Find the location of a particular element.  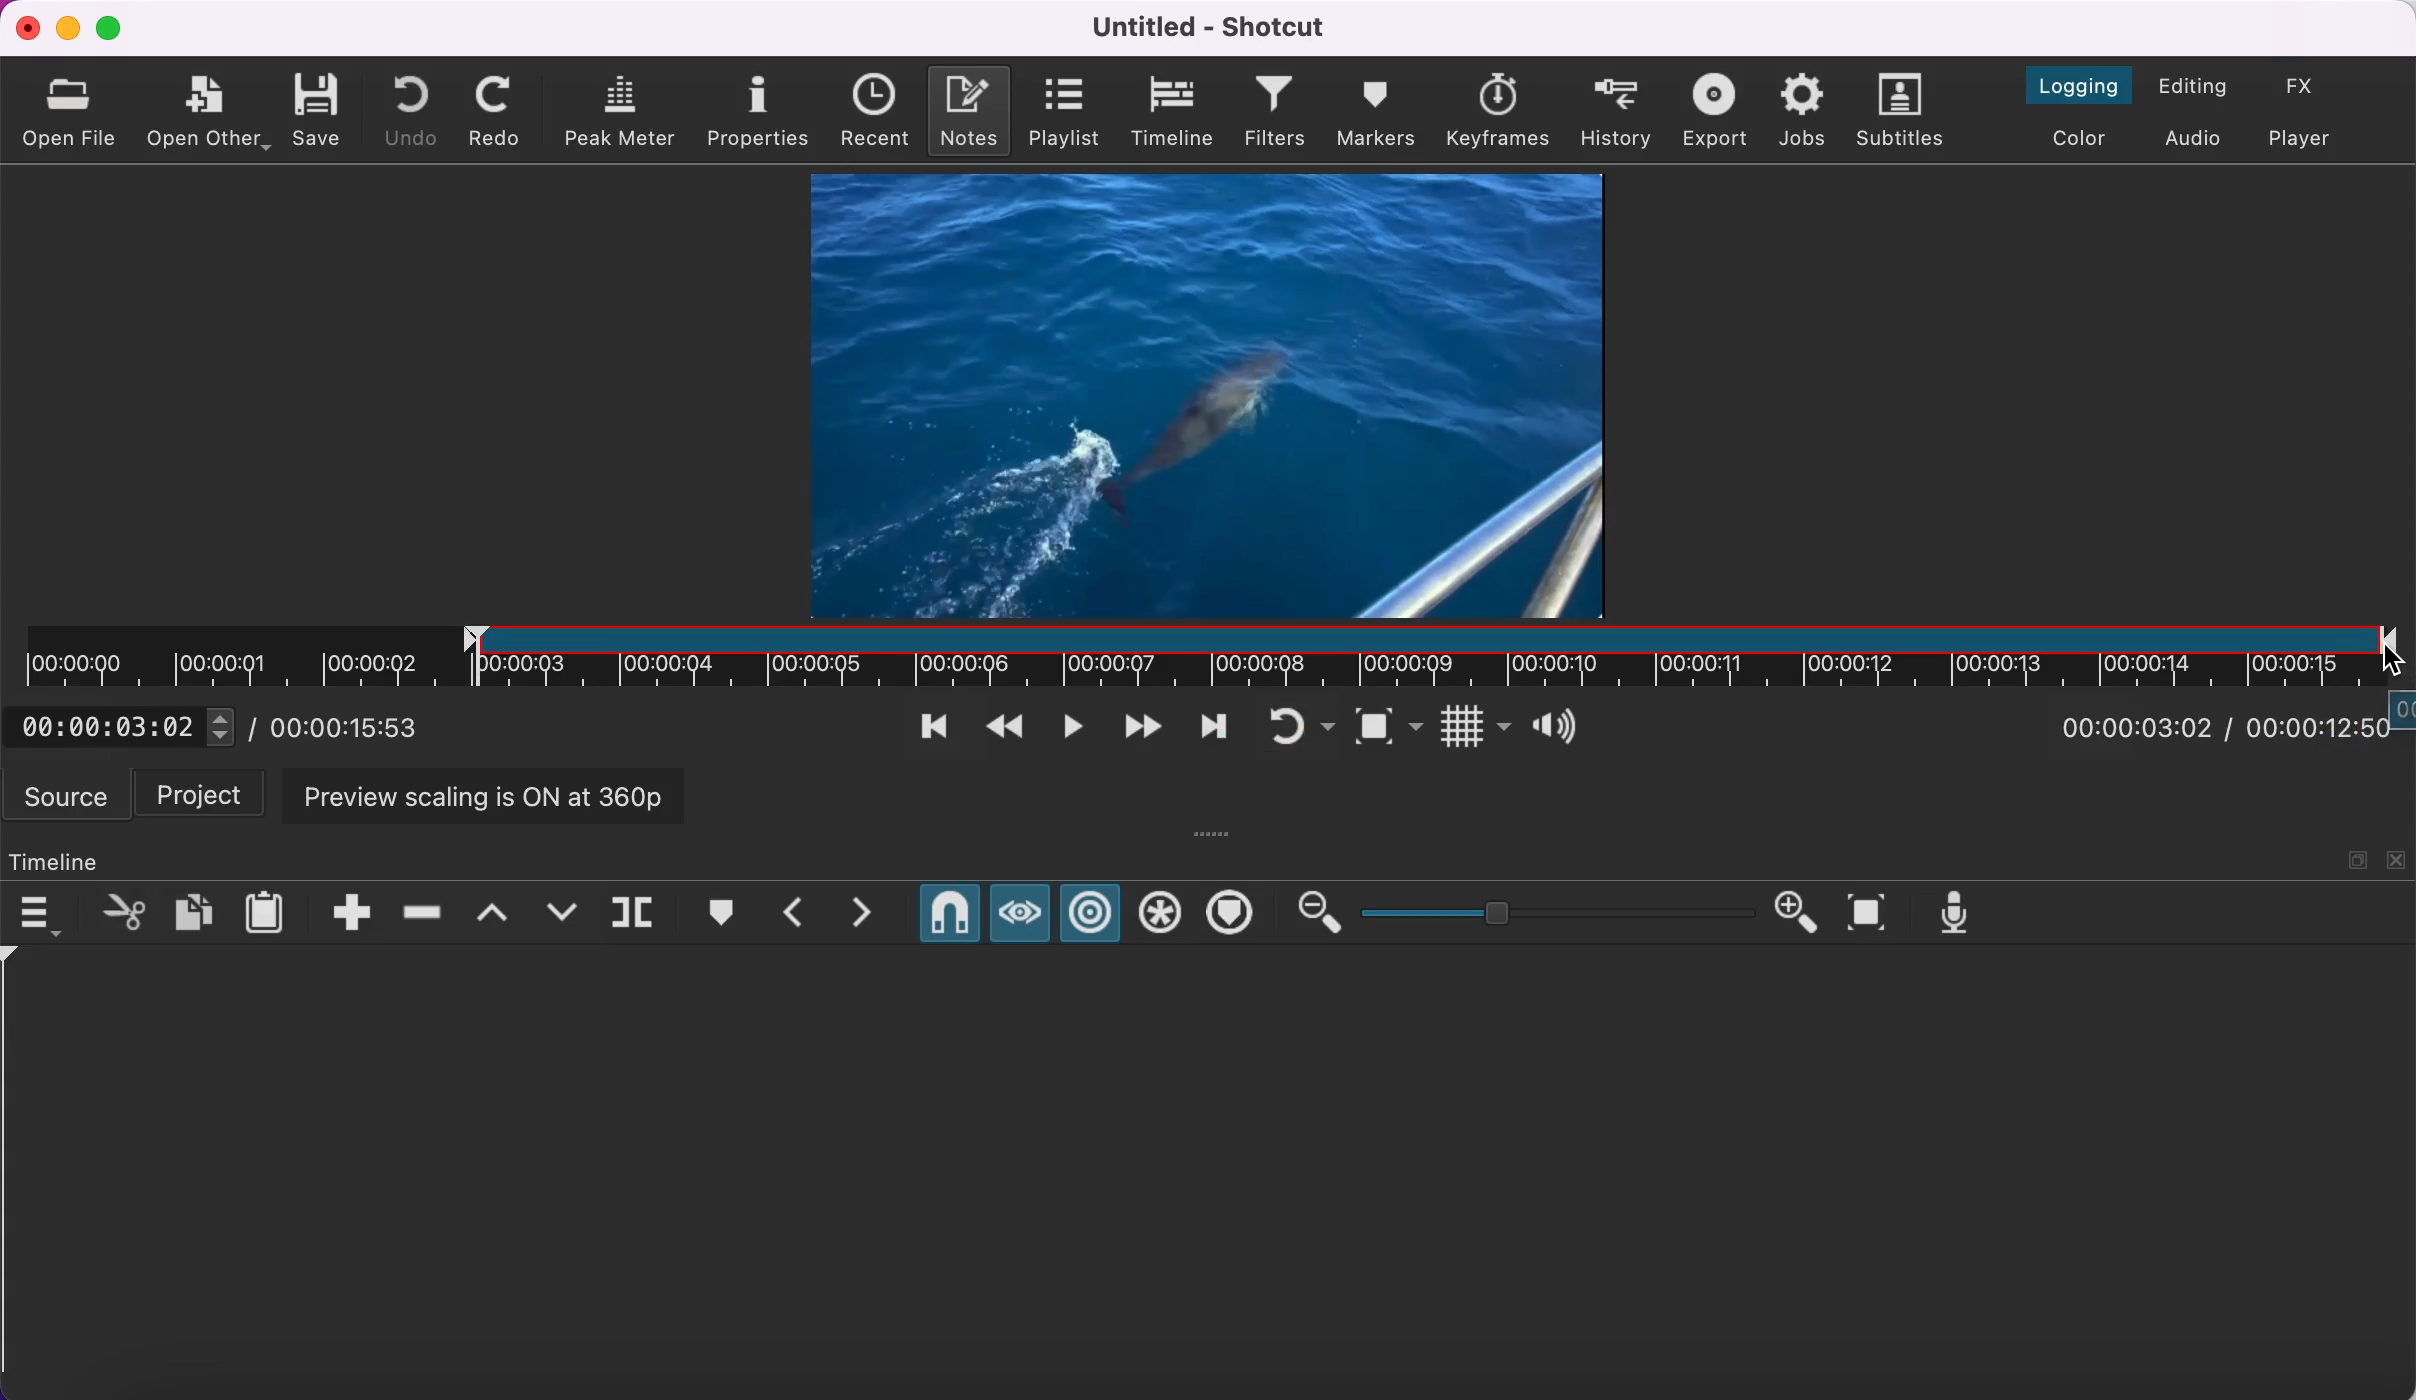

ripple markers is located at coordinates (1231, 914).